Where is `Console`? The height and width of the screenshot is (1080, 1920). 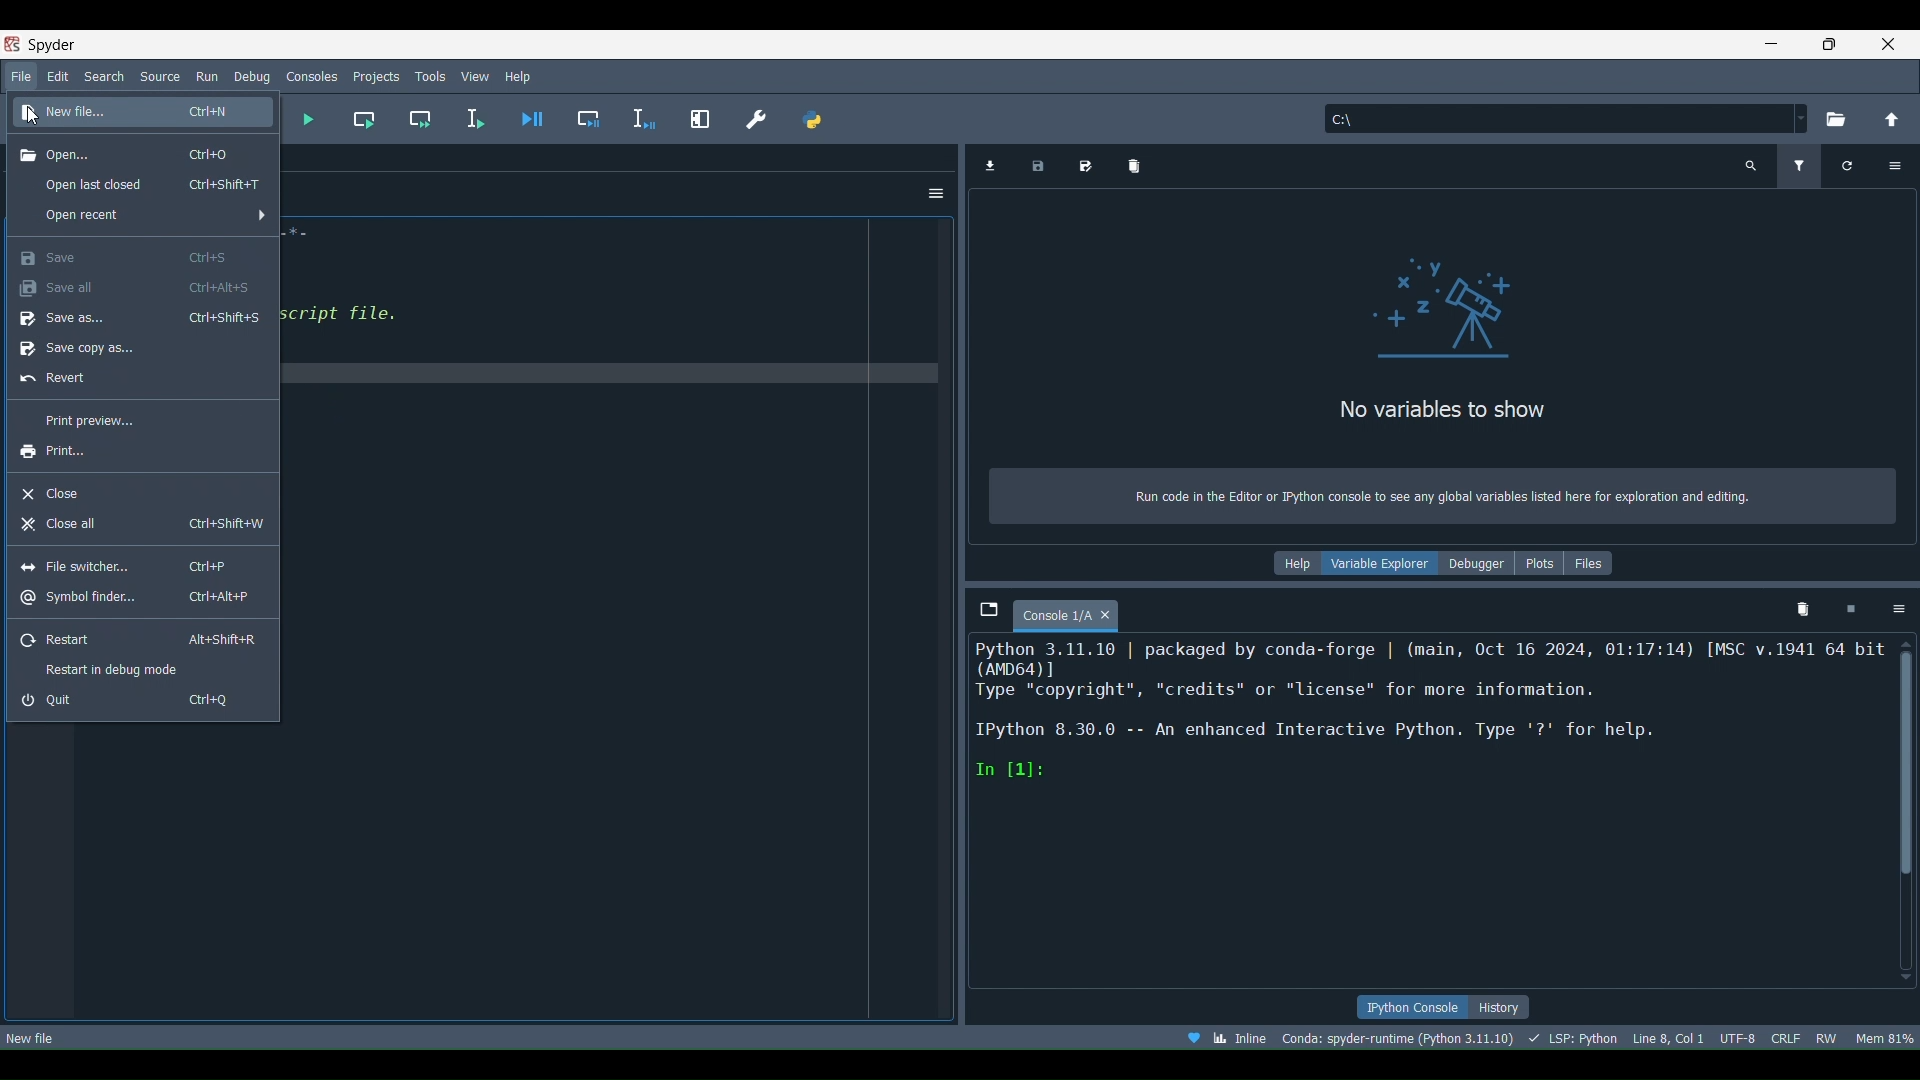 Console is located at coordinates (1084, 616).